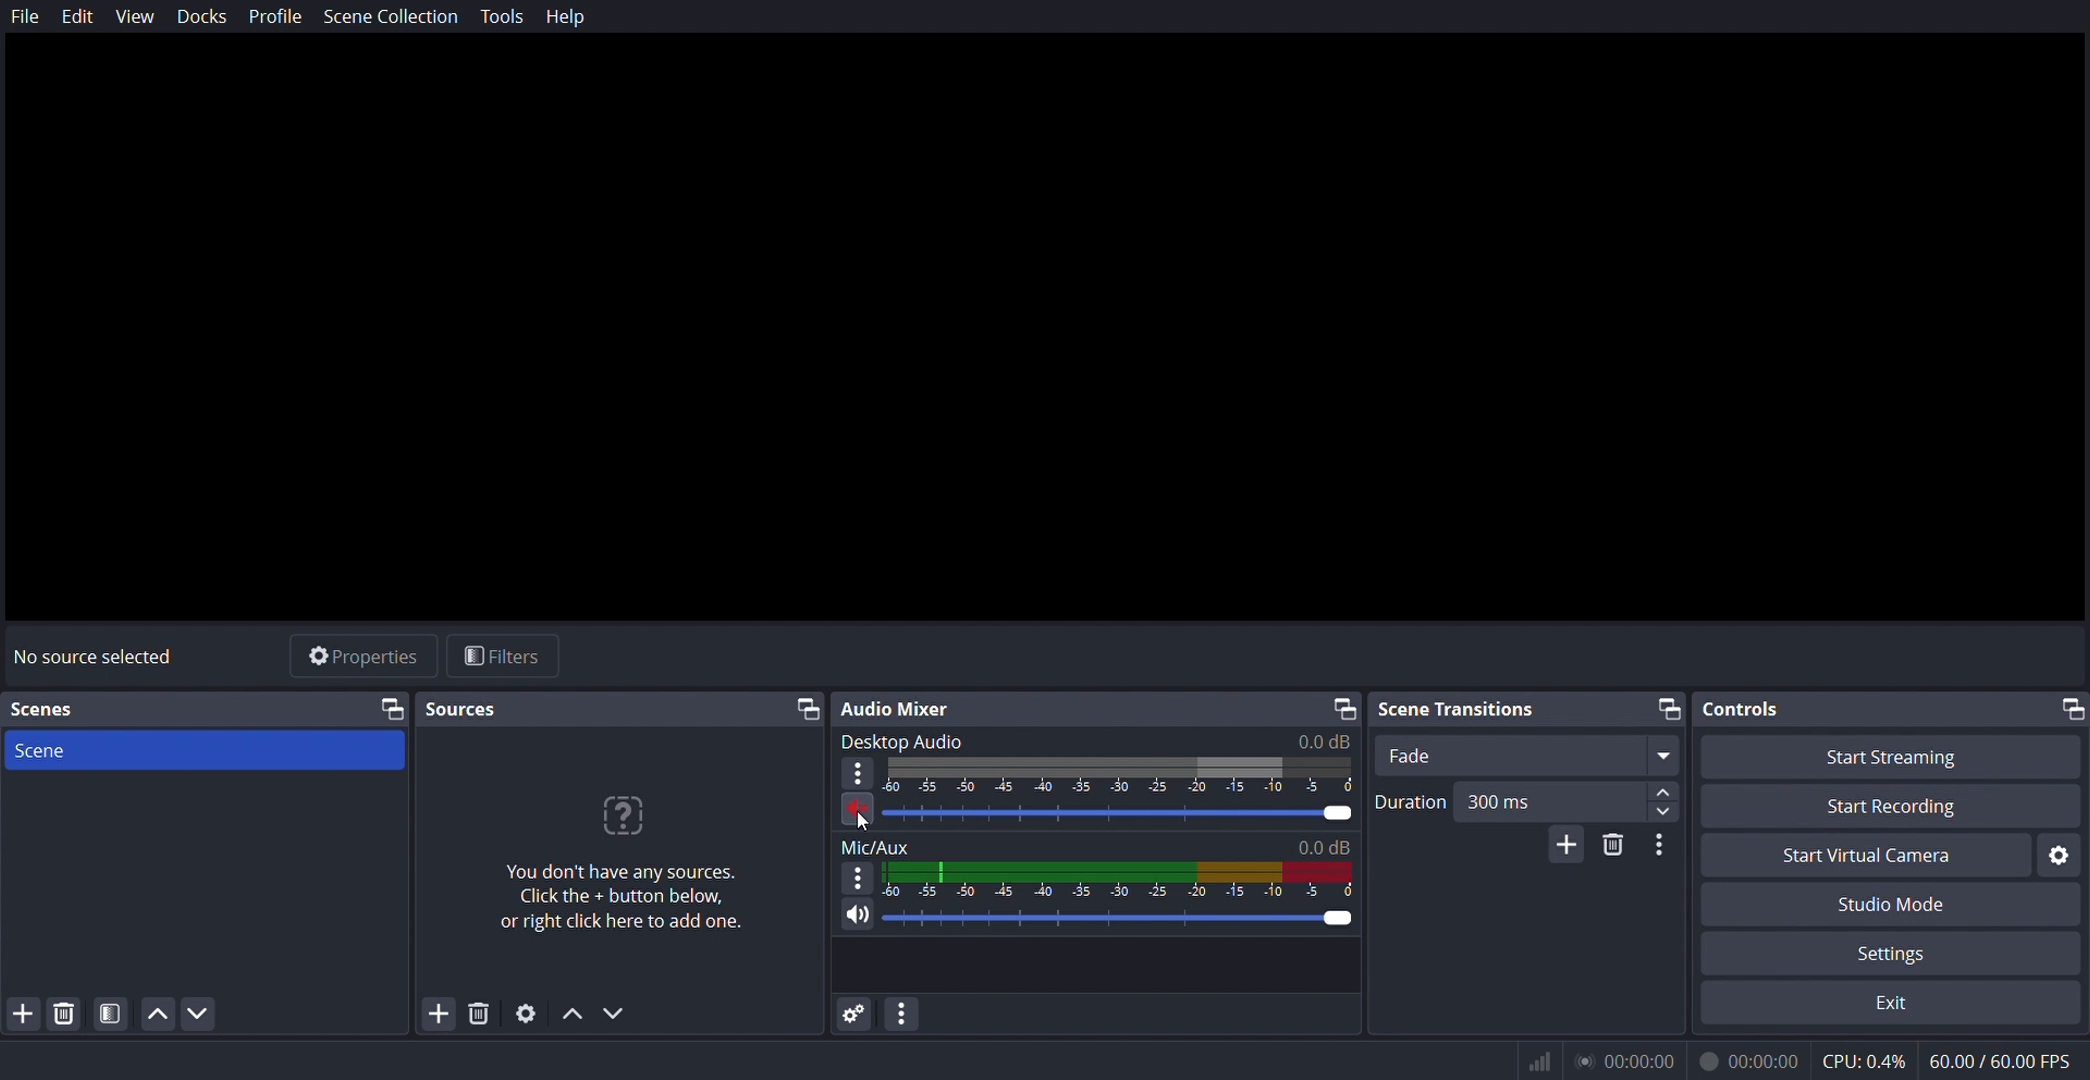 Image resolution: width=2090 pixels, height=1080 pixels. What do you see at coordinates (1097, 815) in the screenshot?
I see `volume slider` at bounding box center [1097, 815].